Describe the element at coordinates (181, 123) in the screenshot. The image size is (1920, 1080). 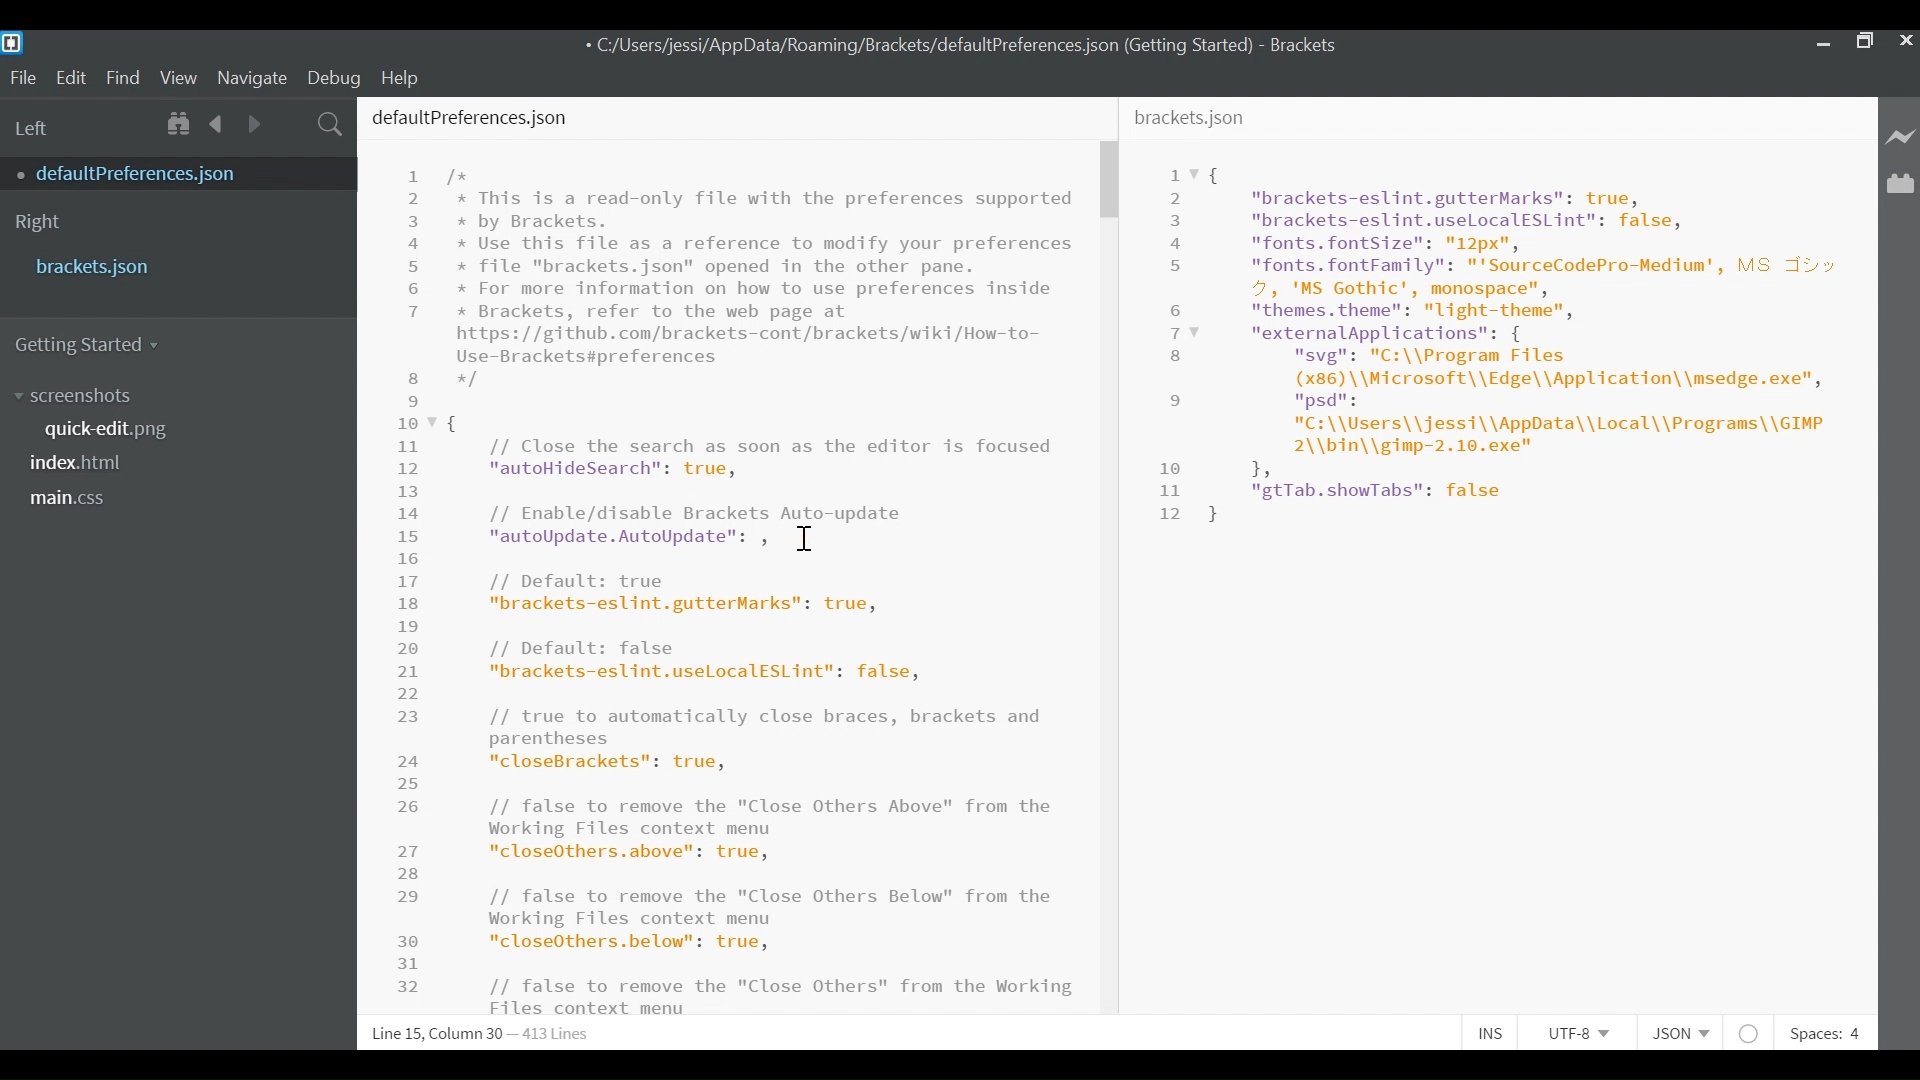
I see `Show Files in tree` at that location.